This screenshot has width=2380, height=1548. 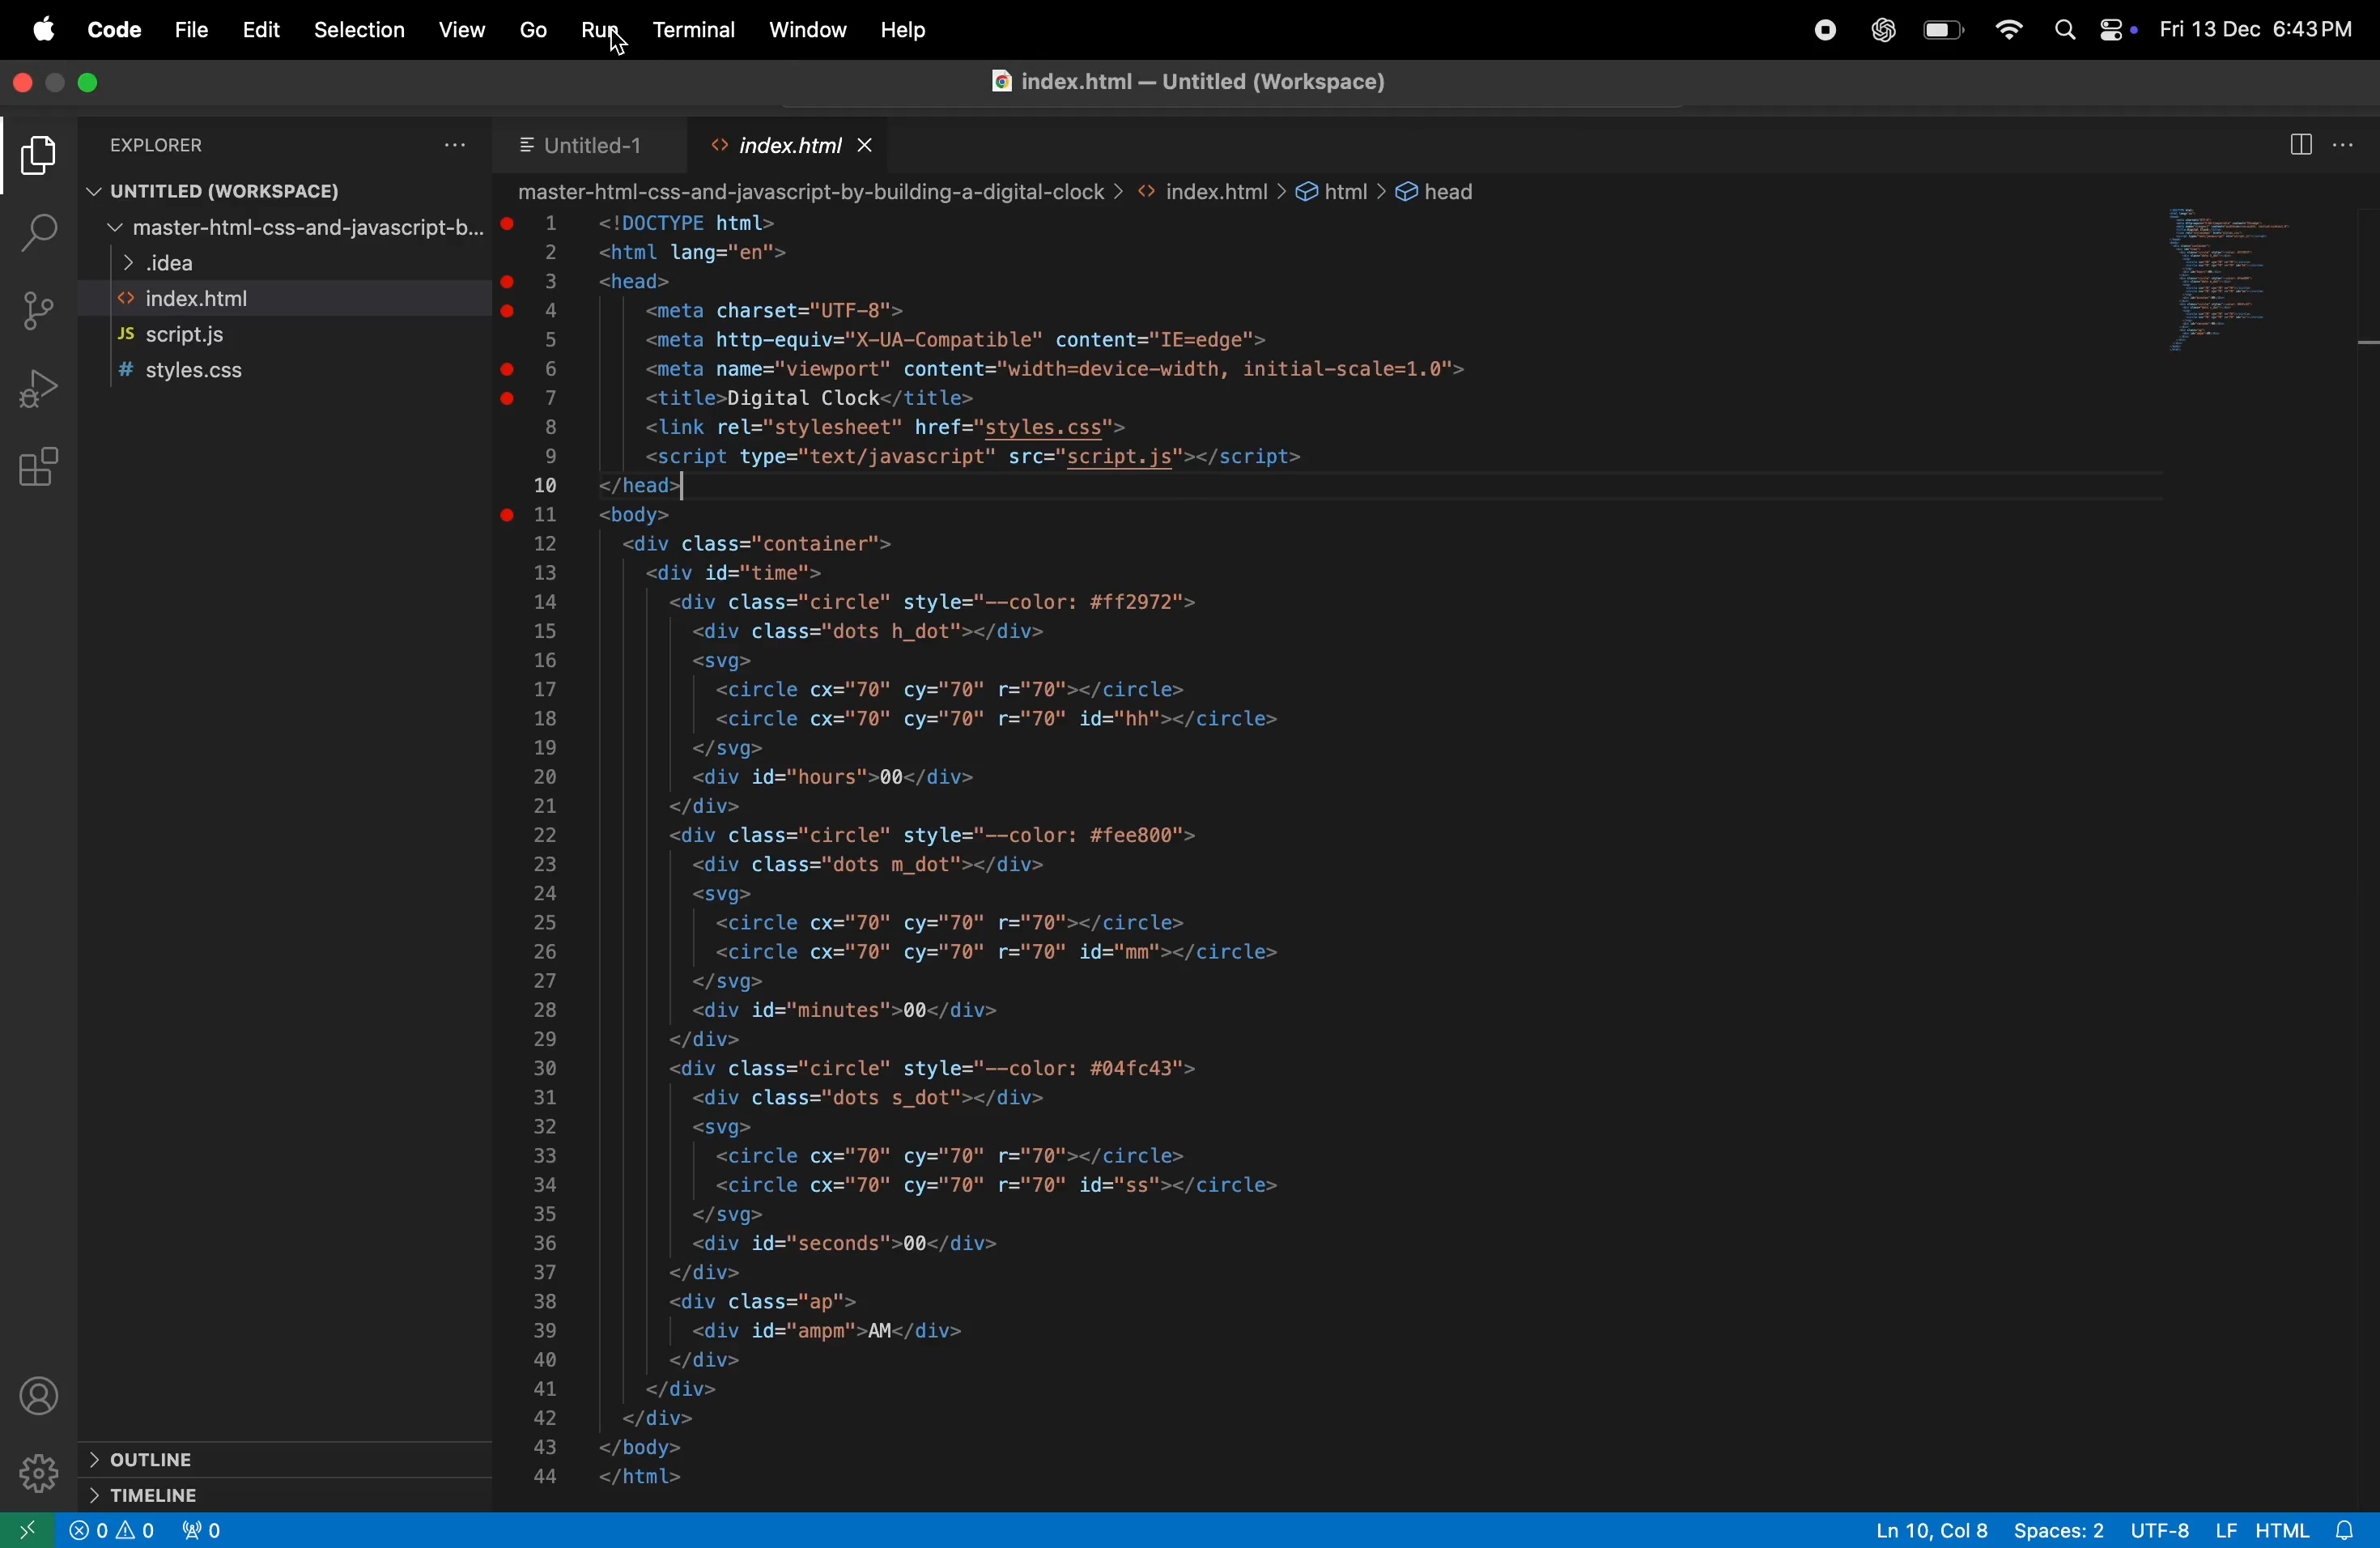 What do you see at coordinates (1933, 1530) in the screenshot?
I see `line 10 col 28` at bounding box center [1933, 1530].